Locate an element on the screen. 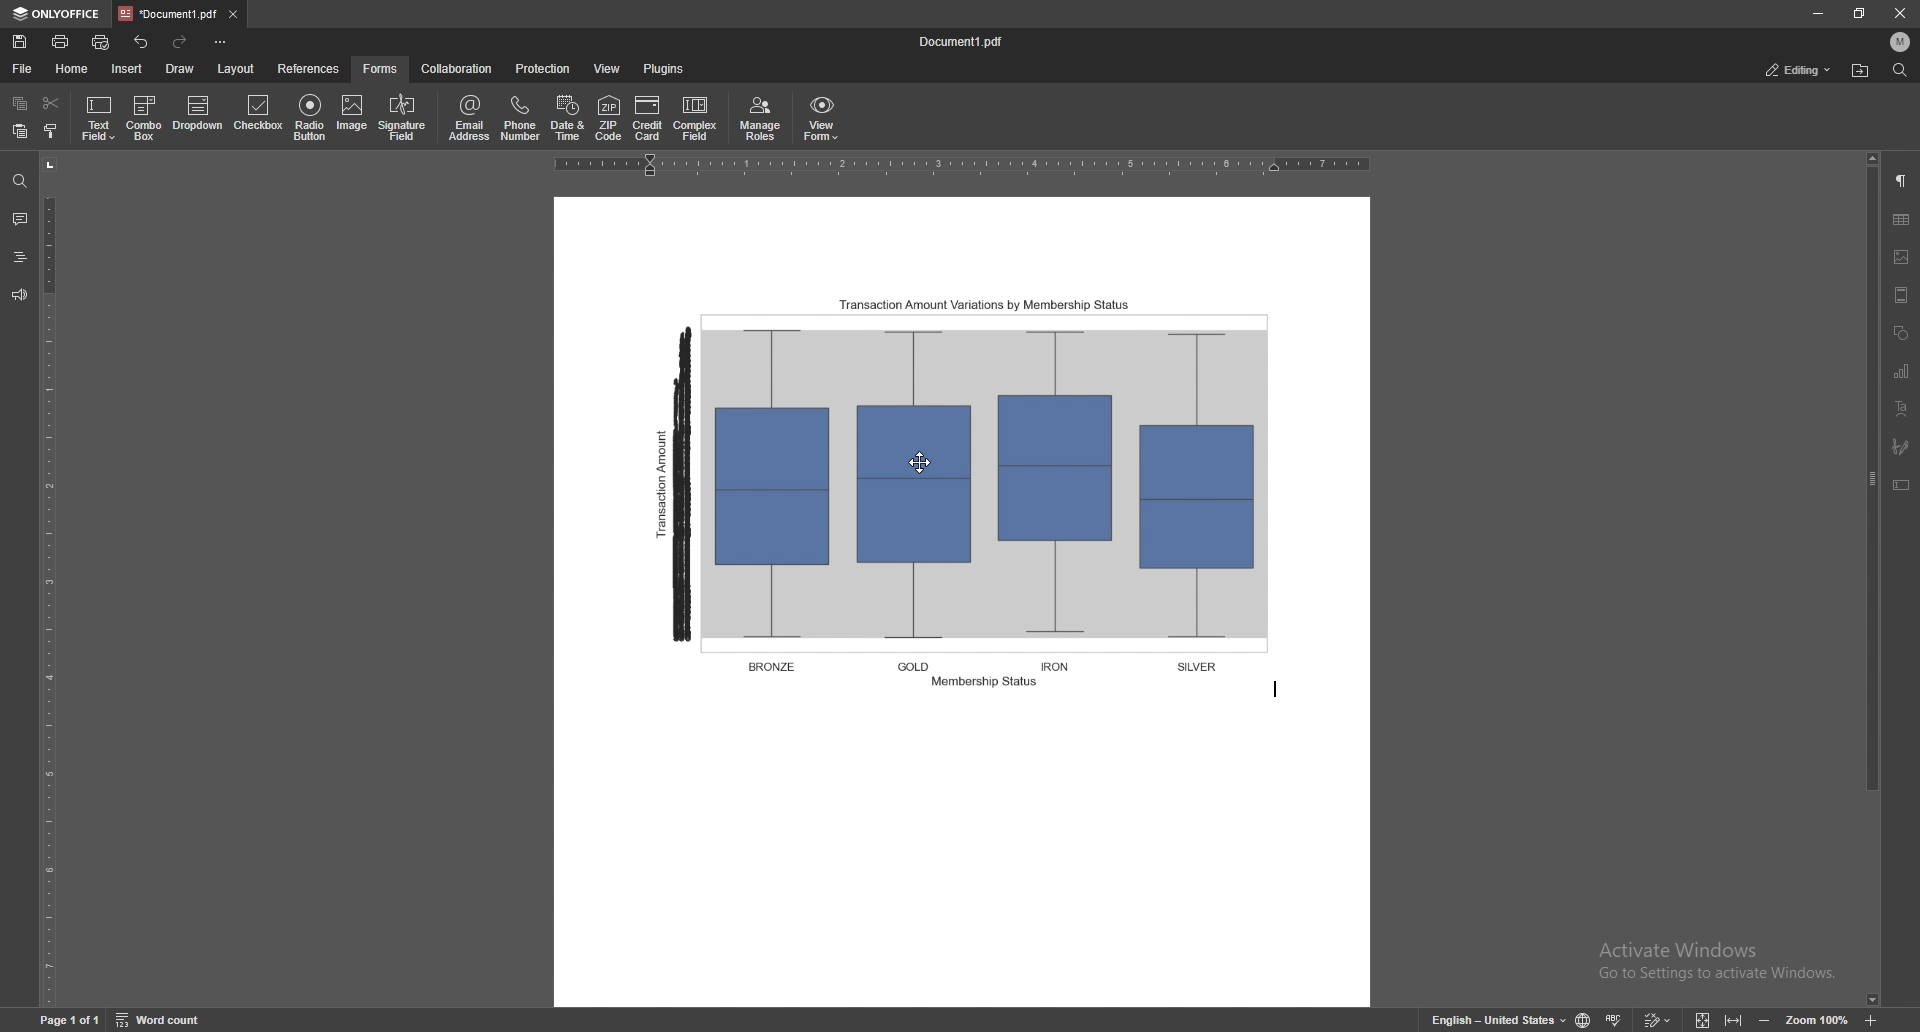  drag cursor is located at coordinates (925, 466).